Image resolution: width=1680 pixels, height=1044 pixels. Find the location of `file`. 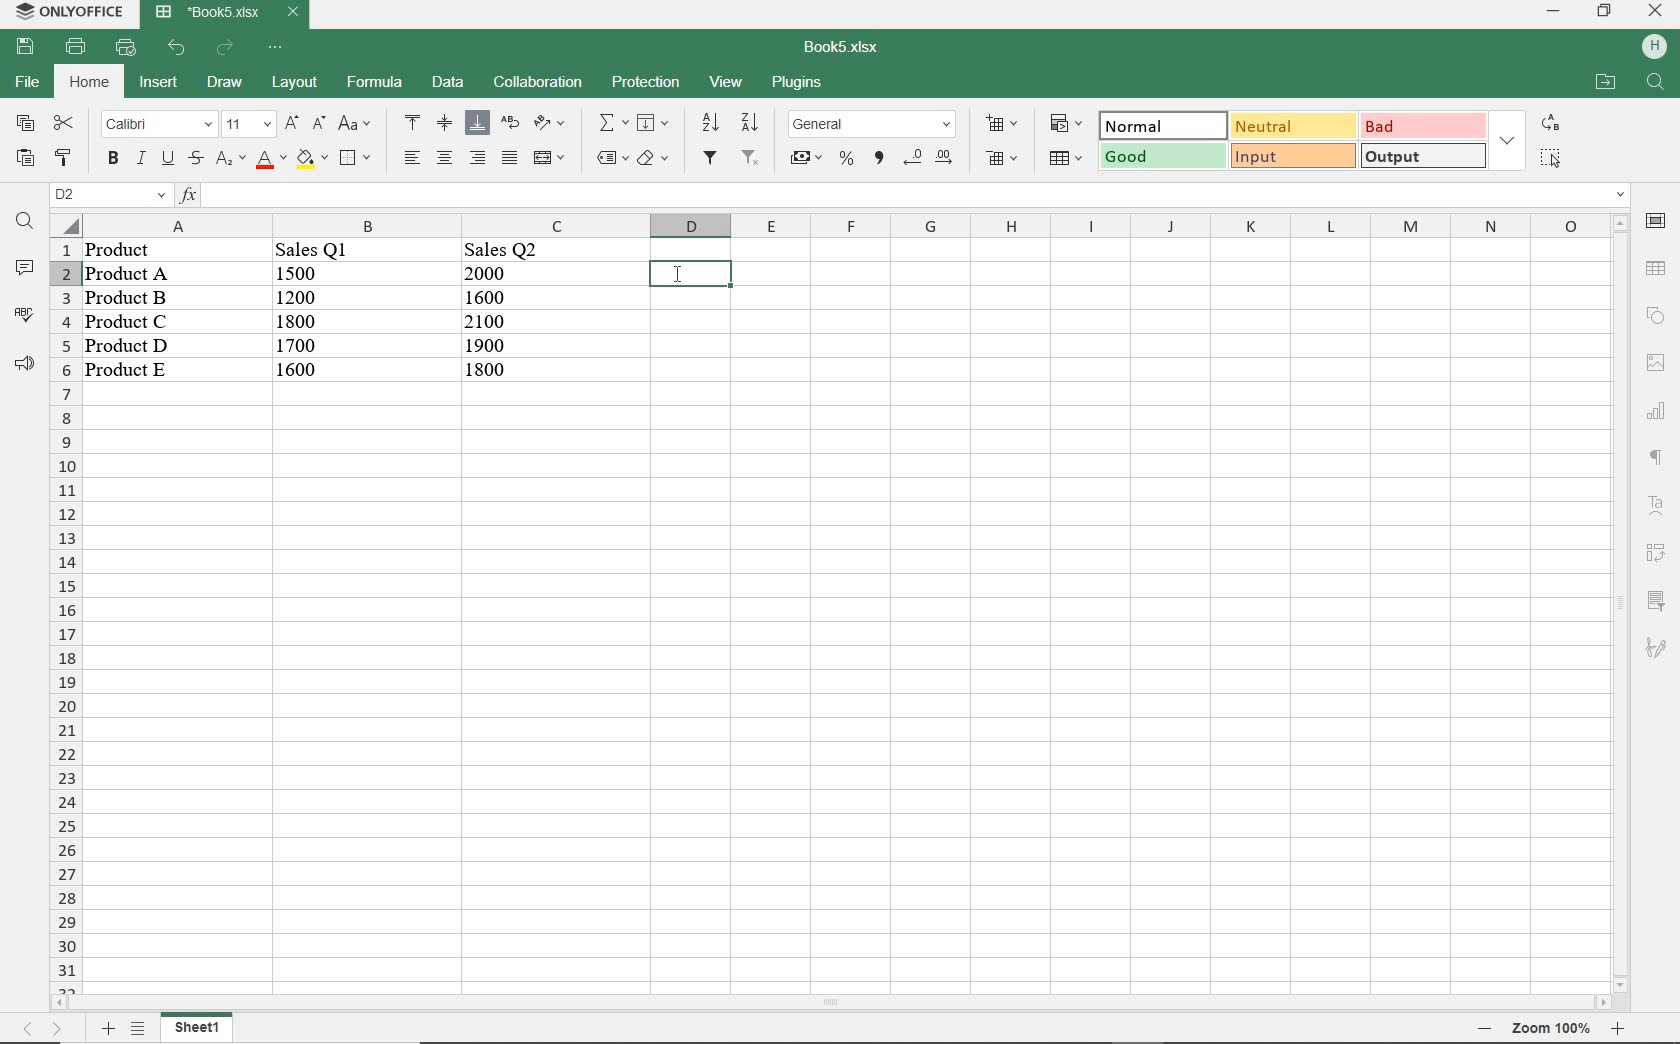

file is located at coordinates (30, 80).